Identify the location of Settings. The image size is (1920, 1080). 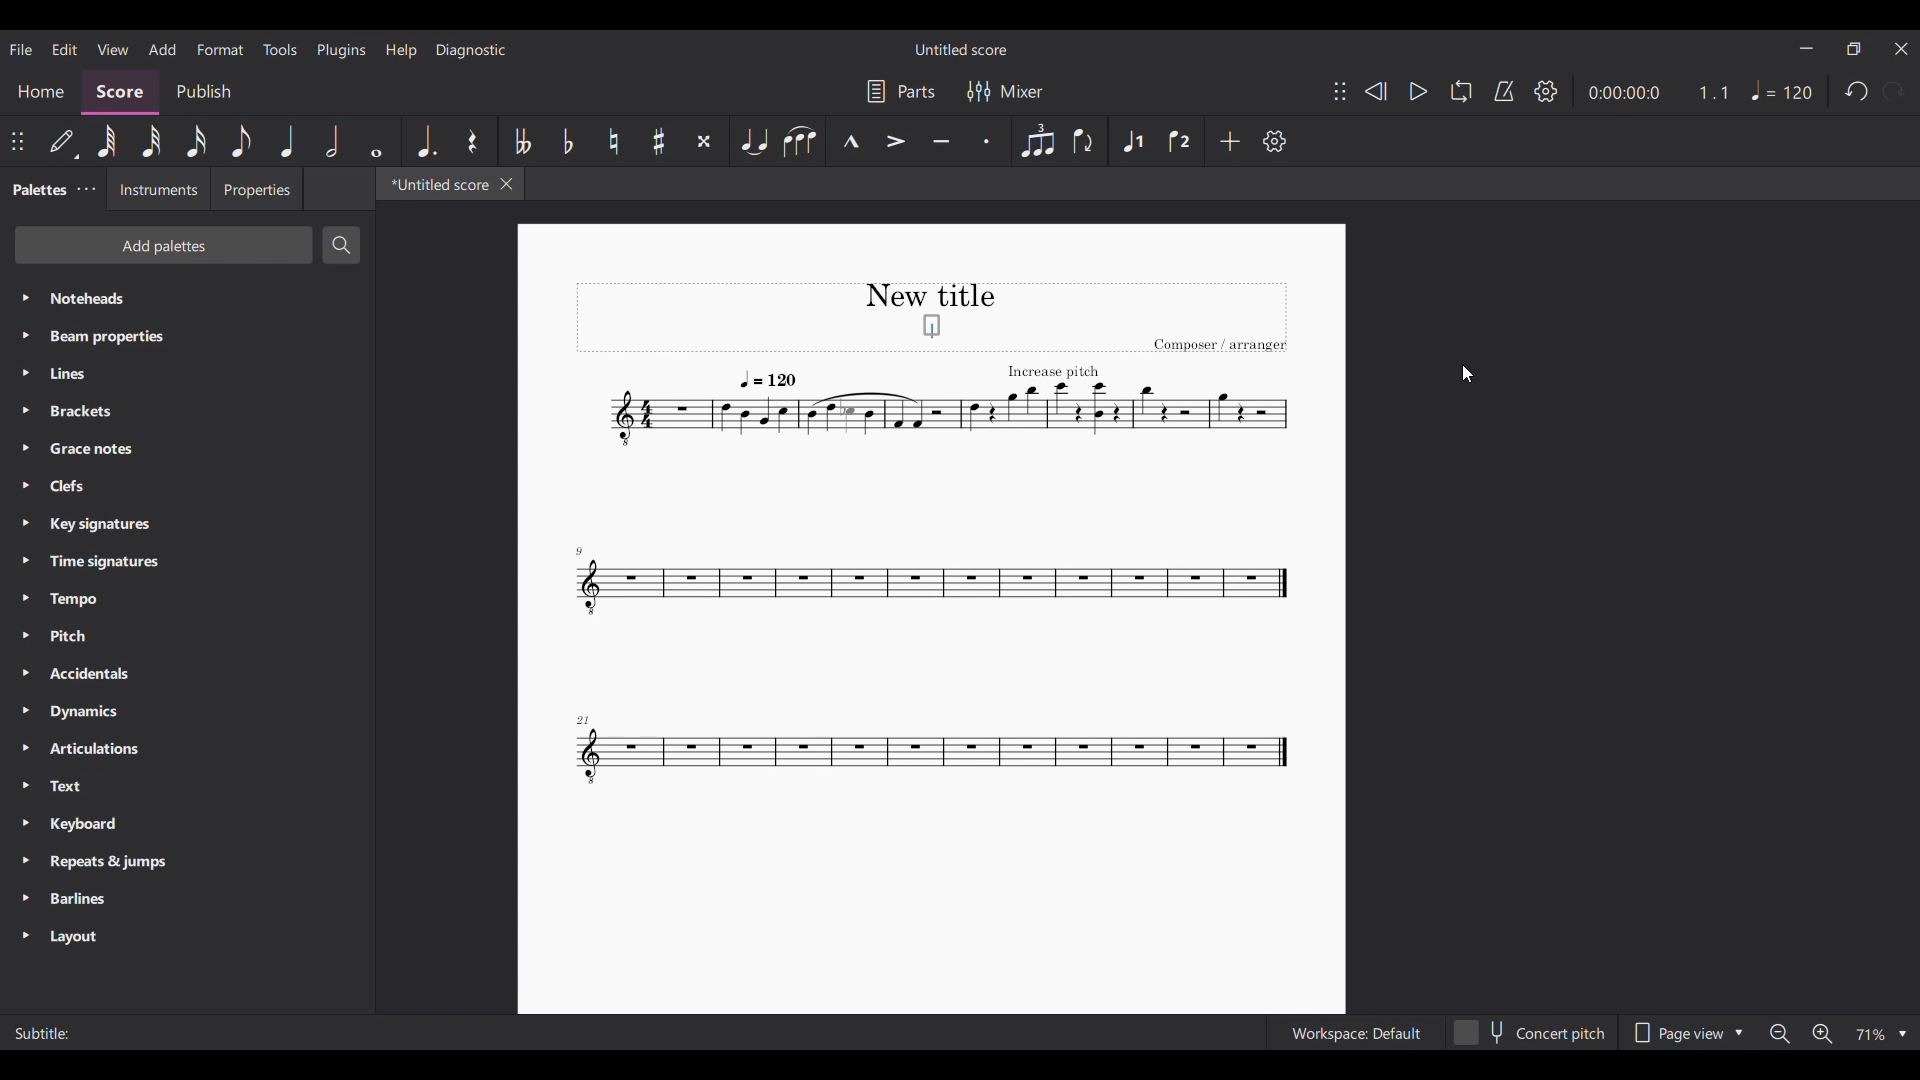
(1546, 91).